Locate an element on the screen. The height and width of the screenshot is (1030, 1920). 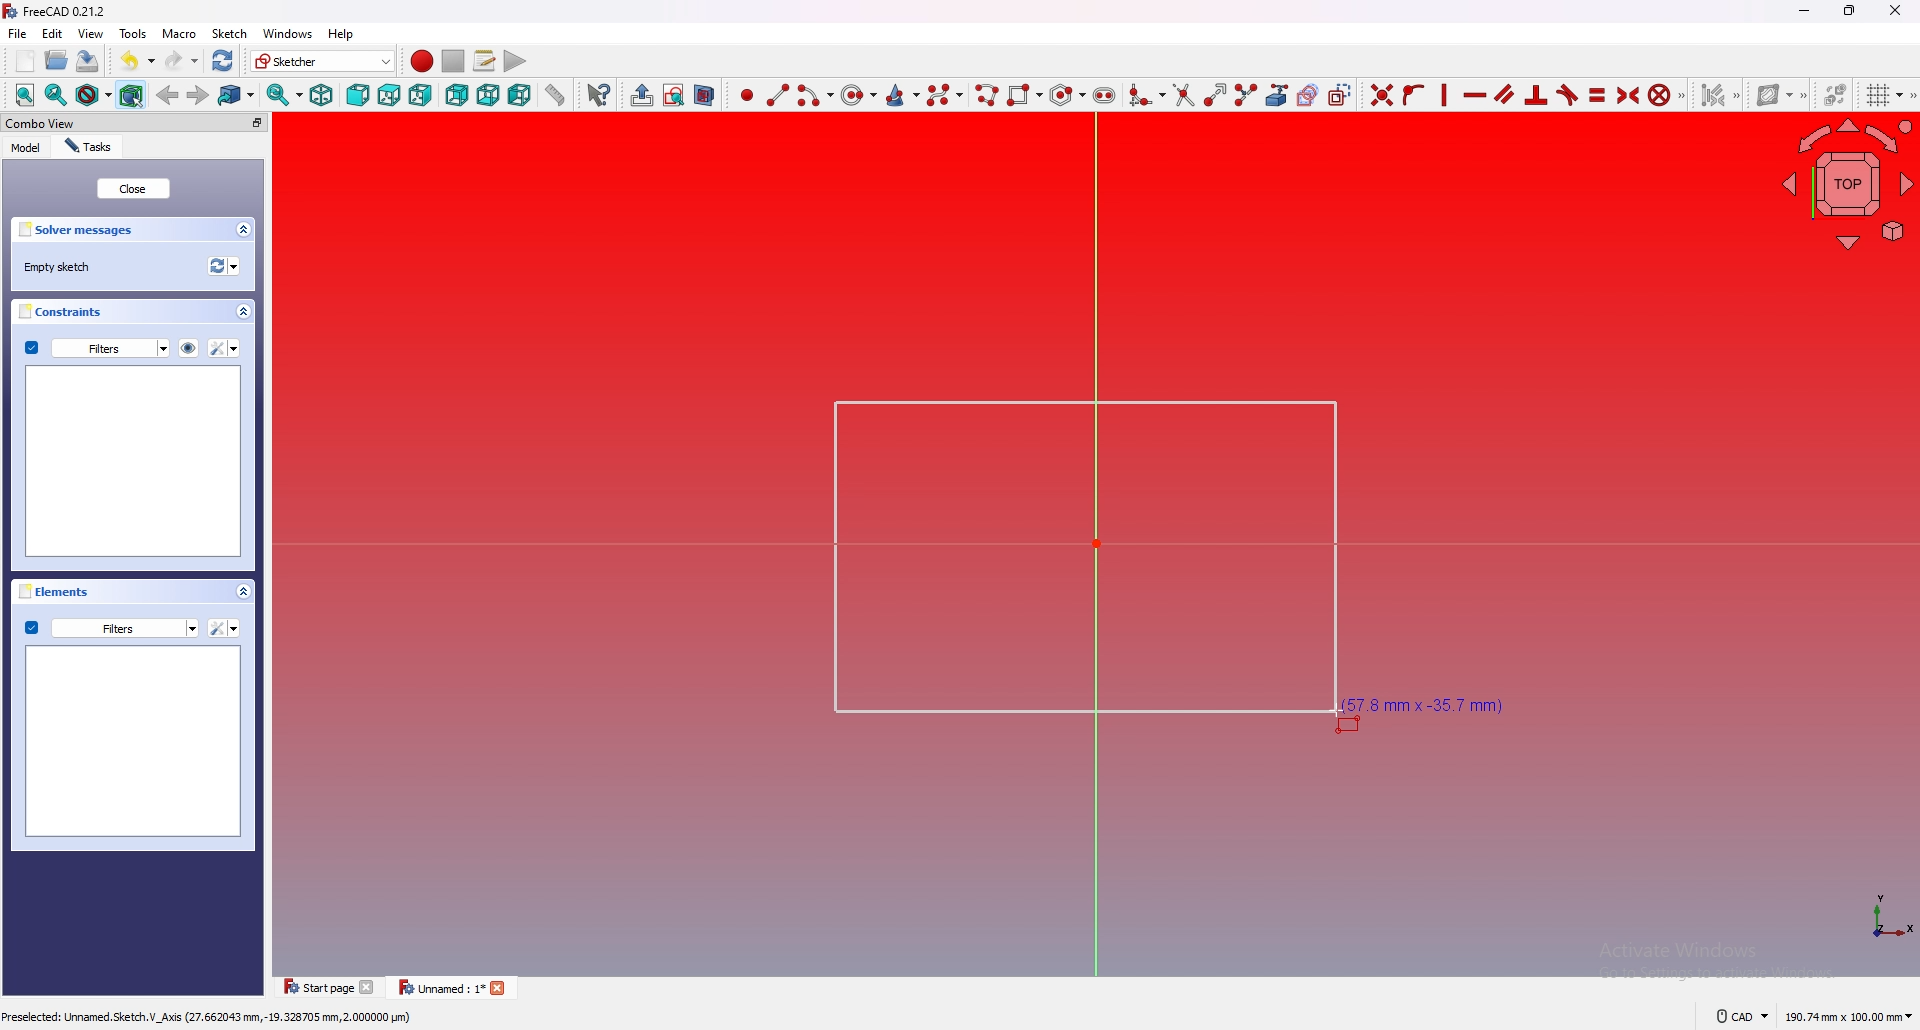
rear is located at coordinates (456, 95).